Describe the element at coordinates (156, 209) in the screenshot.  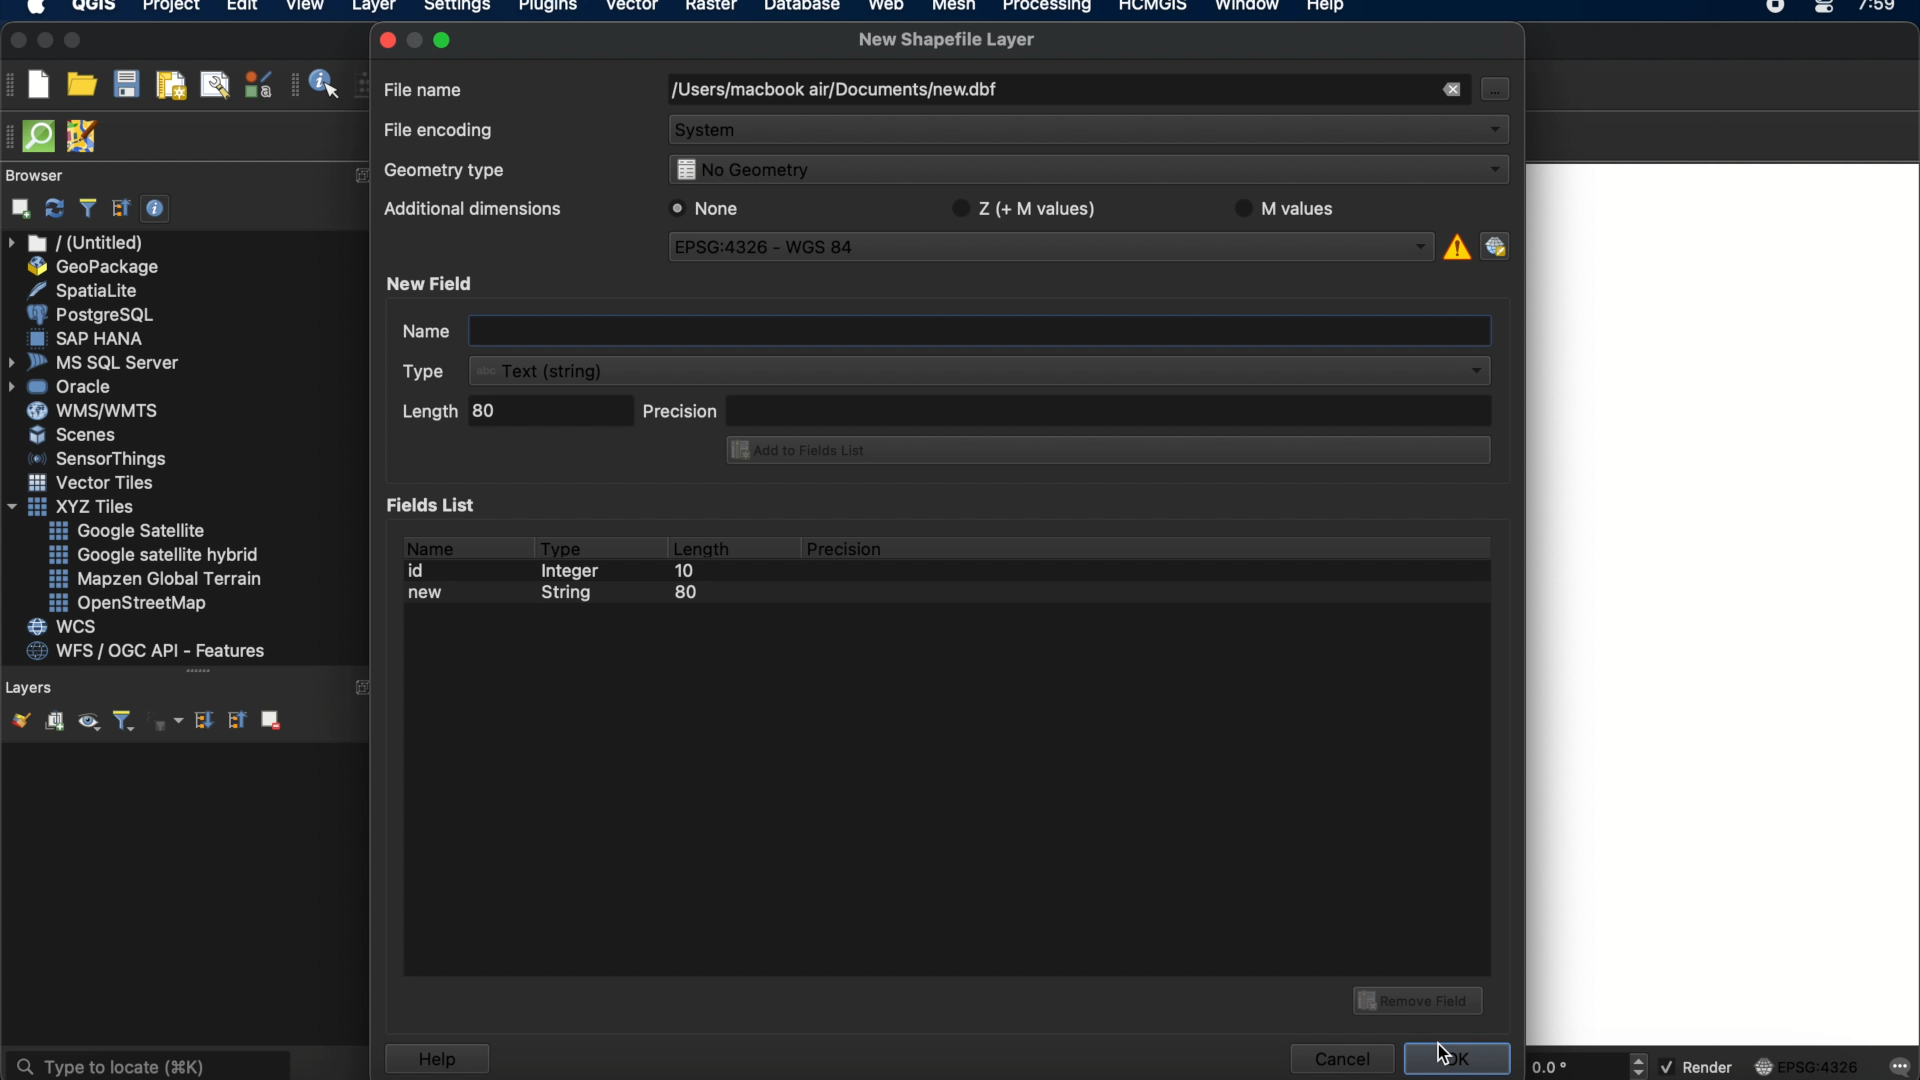
I see `enable/disable properties widget` at that location.